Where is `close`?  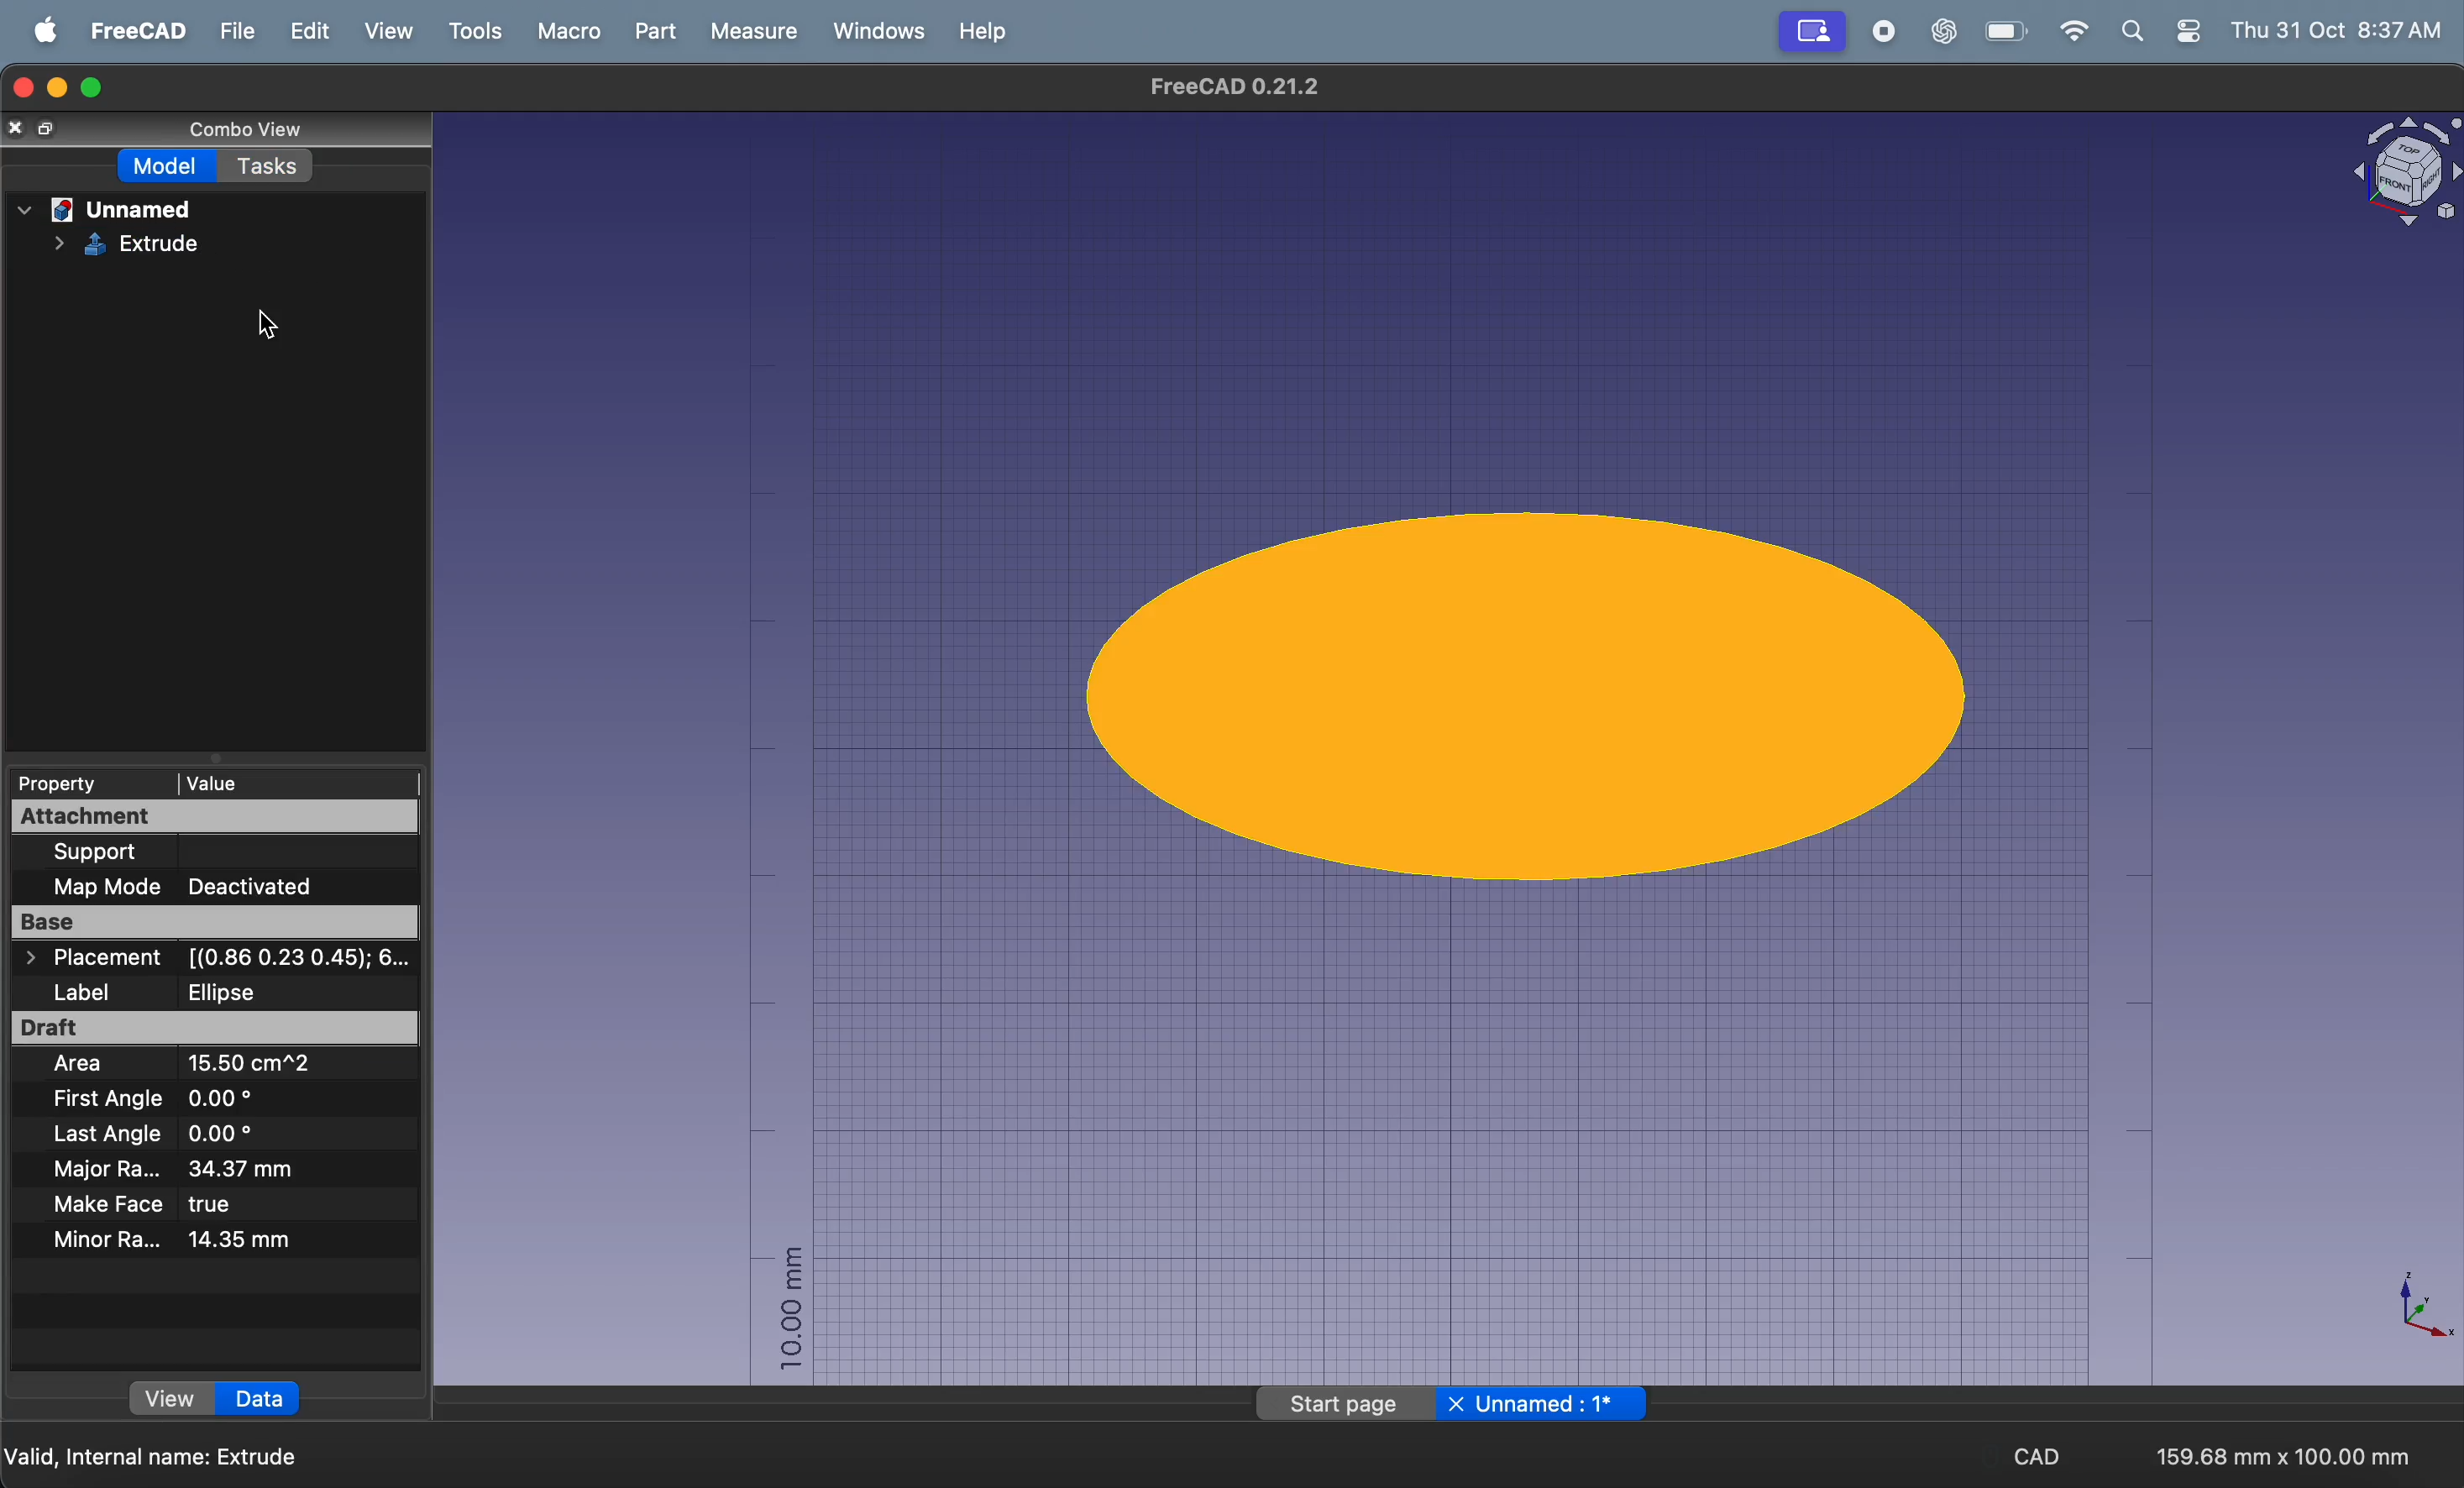
close is located at coordinates (33, 129).